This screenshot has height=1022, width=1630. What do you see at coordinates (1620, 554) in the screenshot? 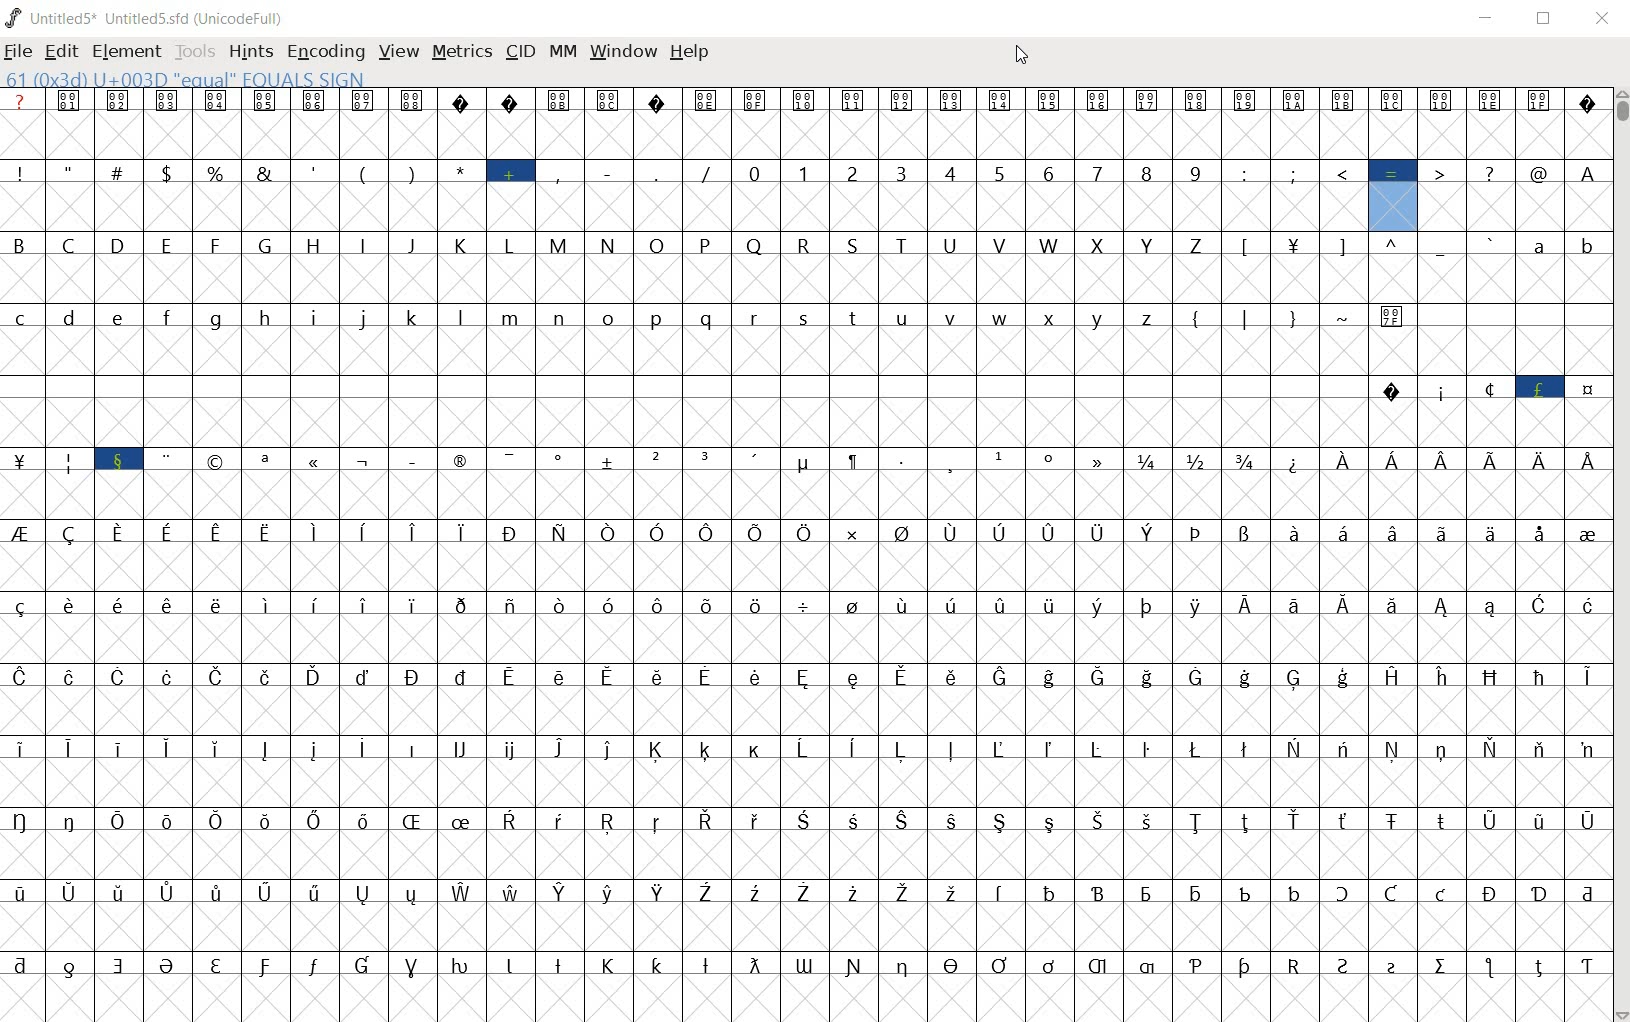
I see `scrollbar` at bounding box center [1620, 554].